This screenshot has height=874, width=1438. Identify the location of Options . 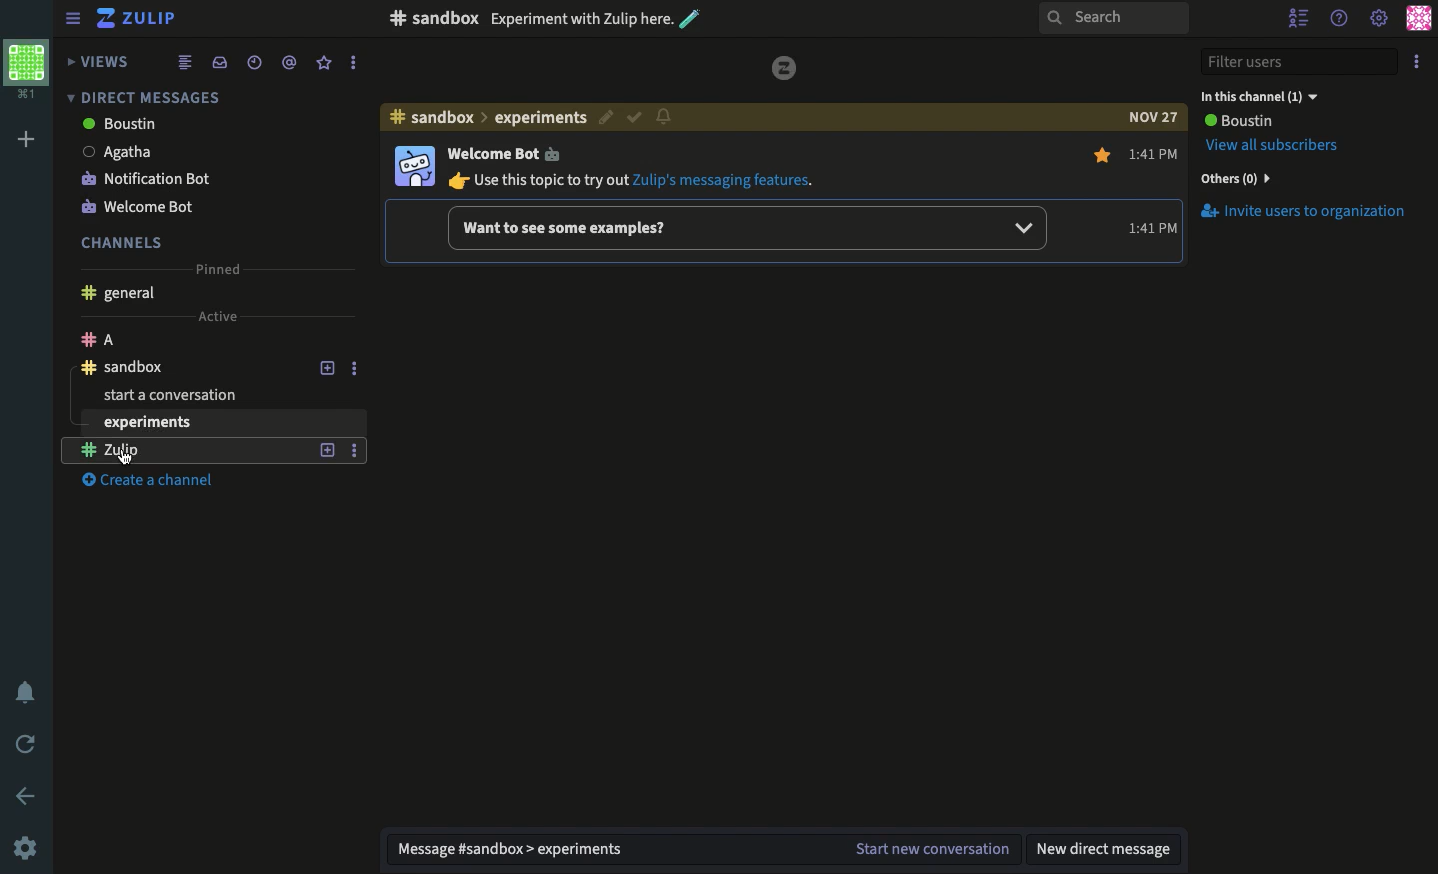
(1420, 58).